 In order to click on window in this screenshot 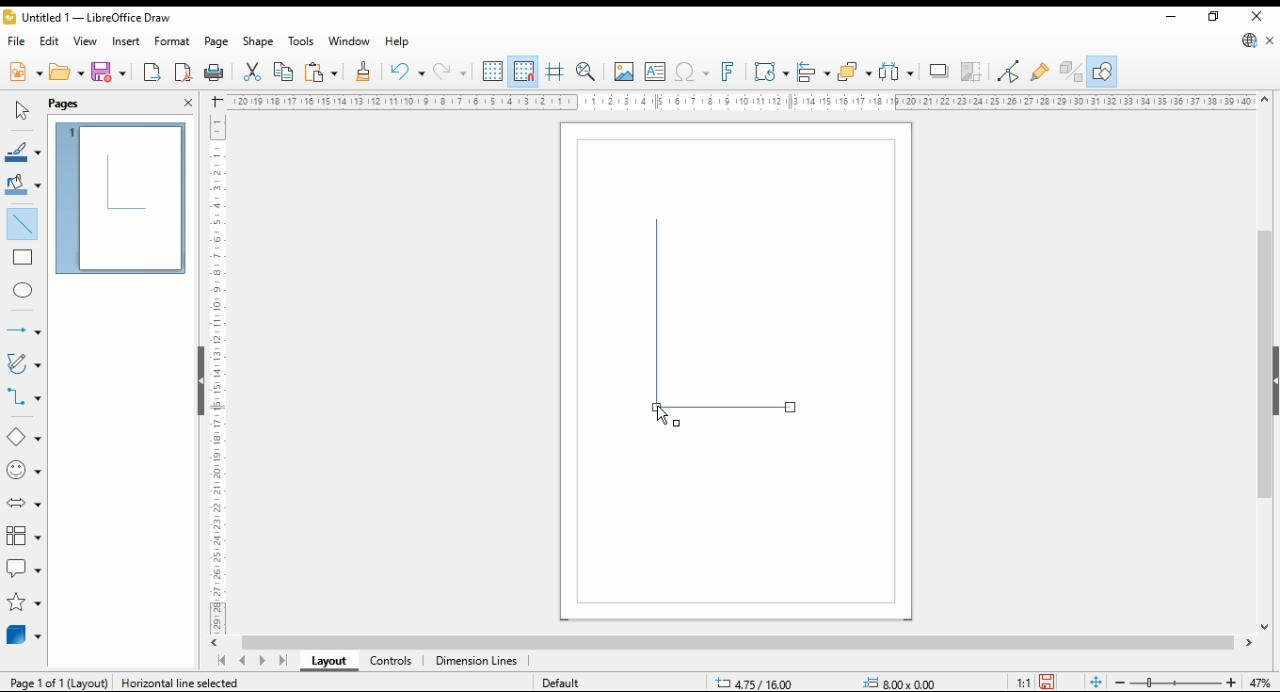, I will do `click(350, 43)`.